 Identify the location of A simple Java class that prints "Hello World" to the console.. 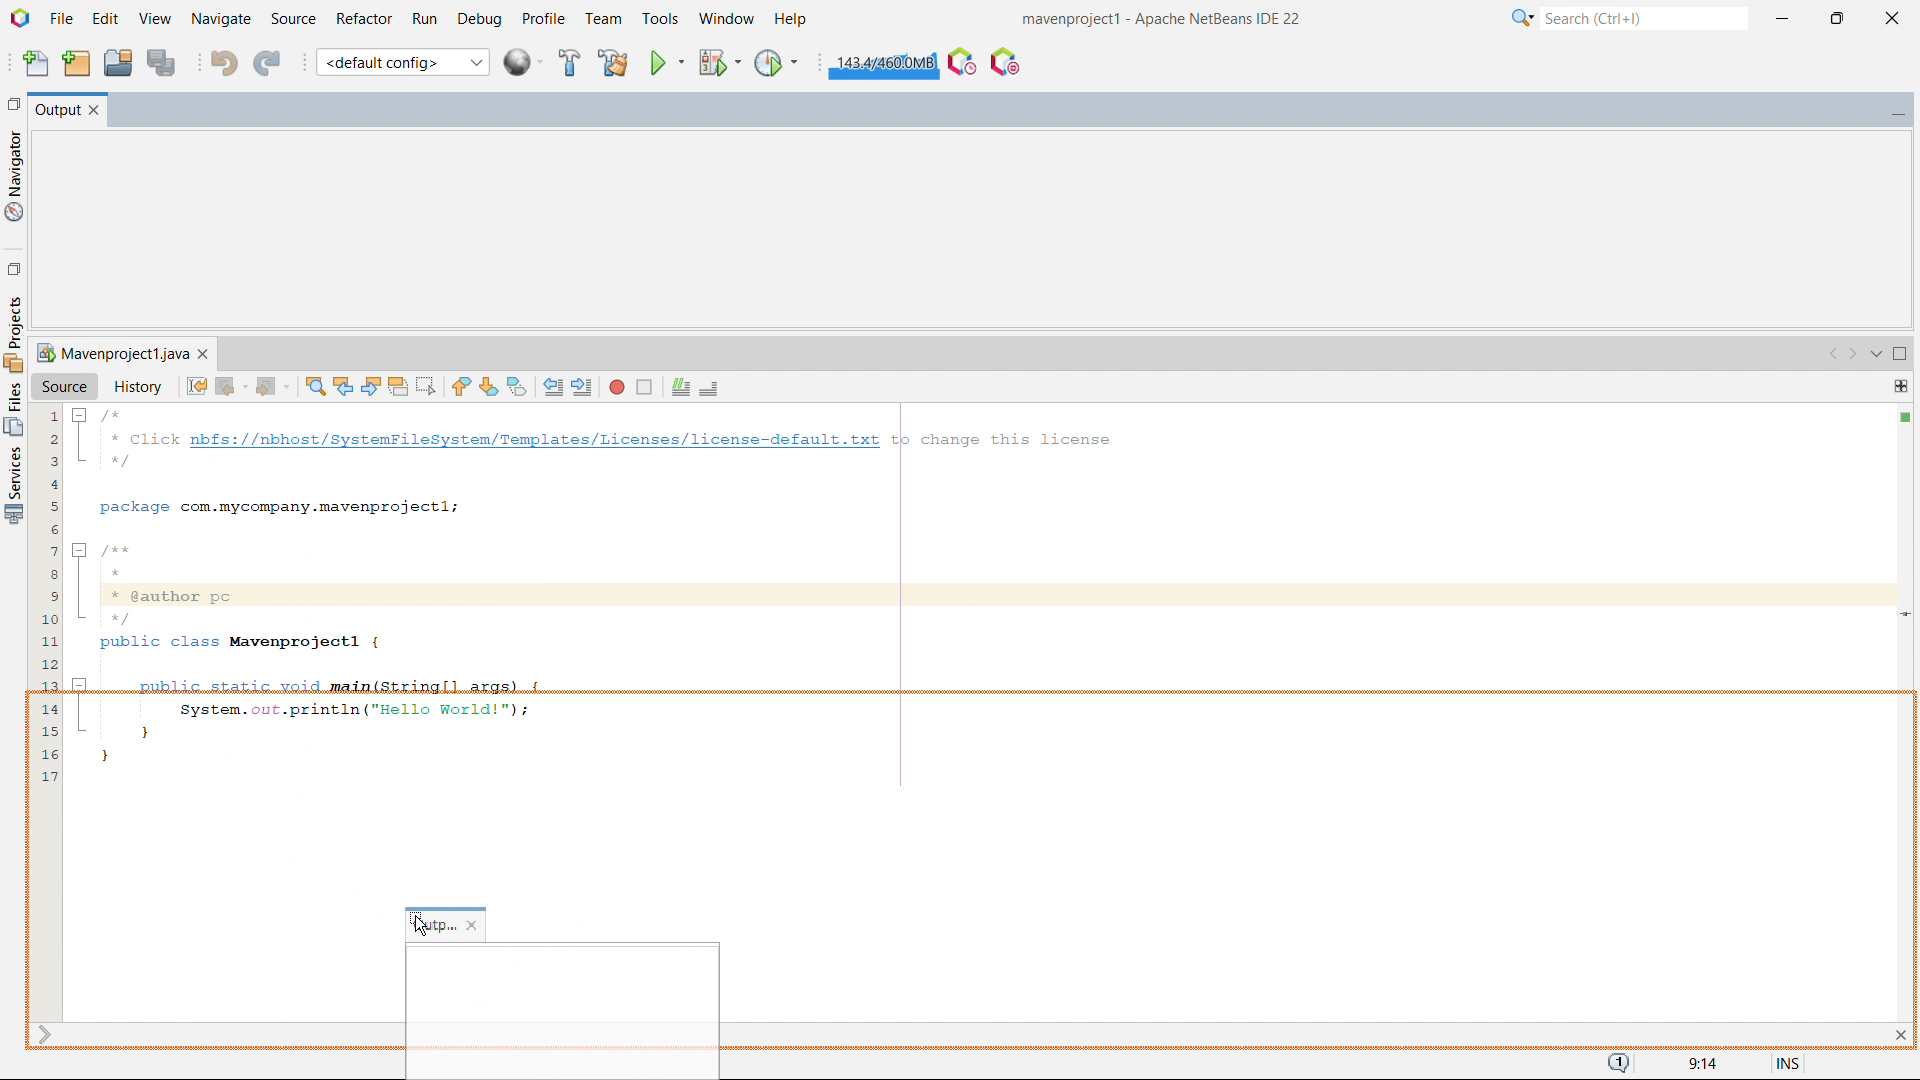
(977, 594).